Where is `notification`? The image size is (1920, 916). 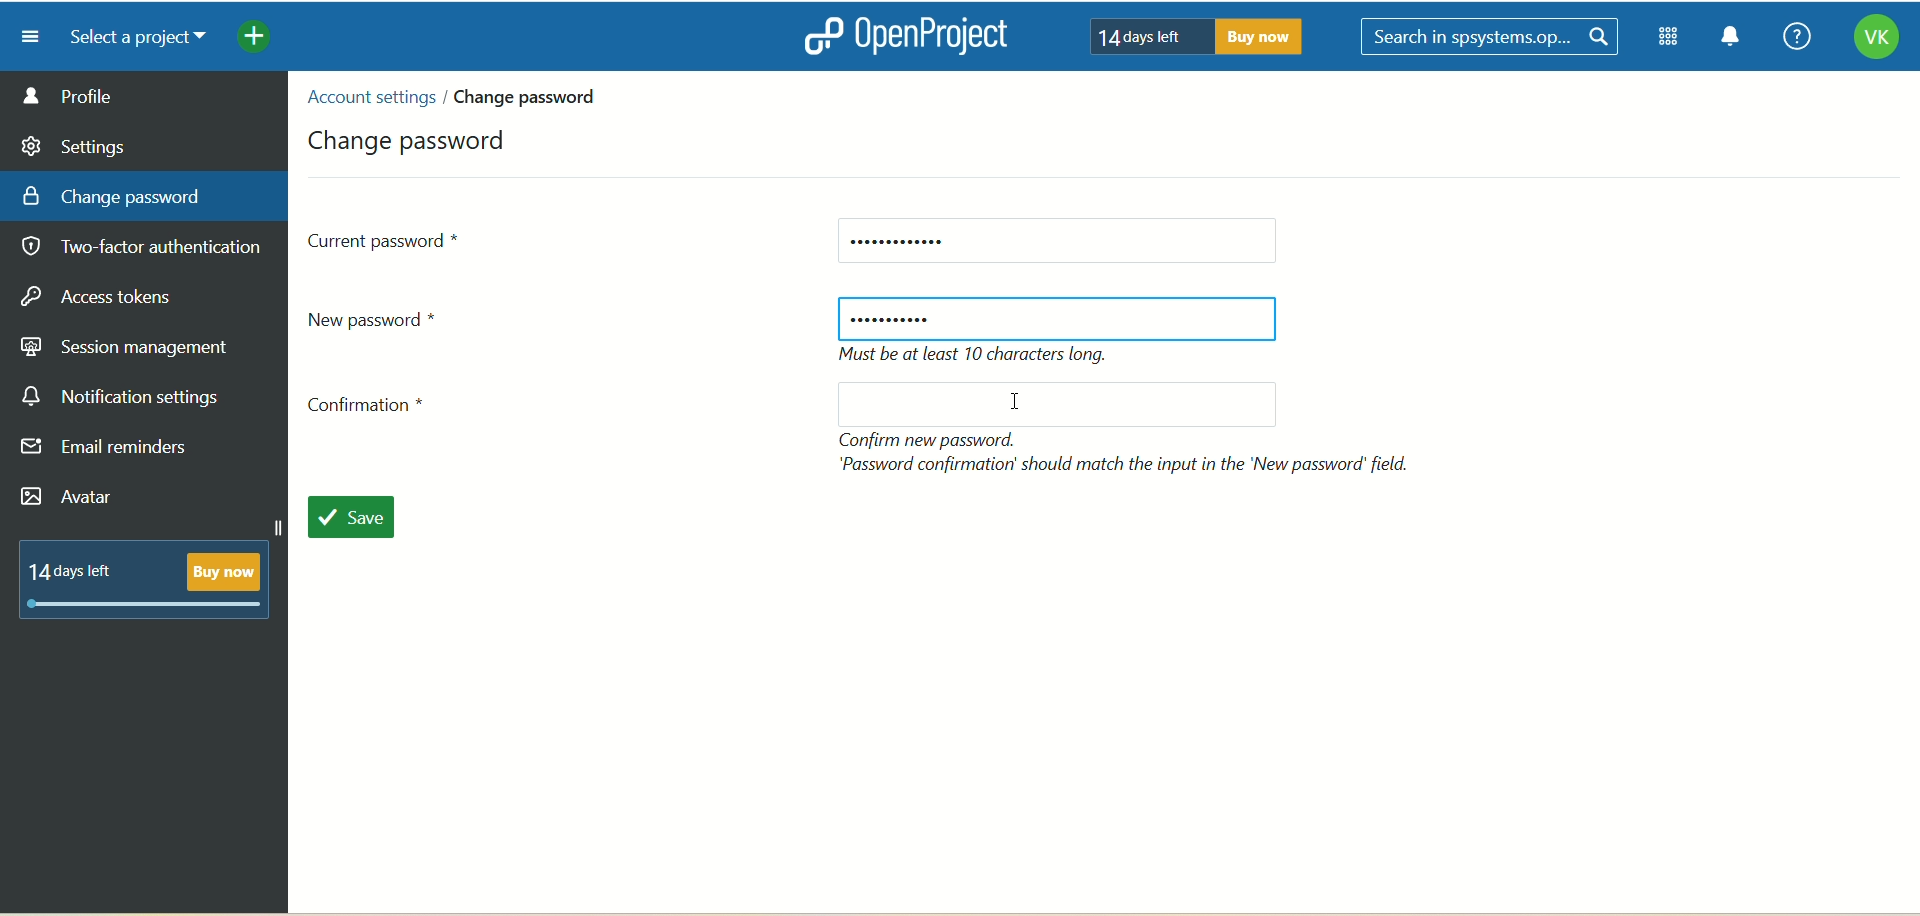
notification is located at coordinates (1731, 39).